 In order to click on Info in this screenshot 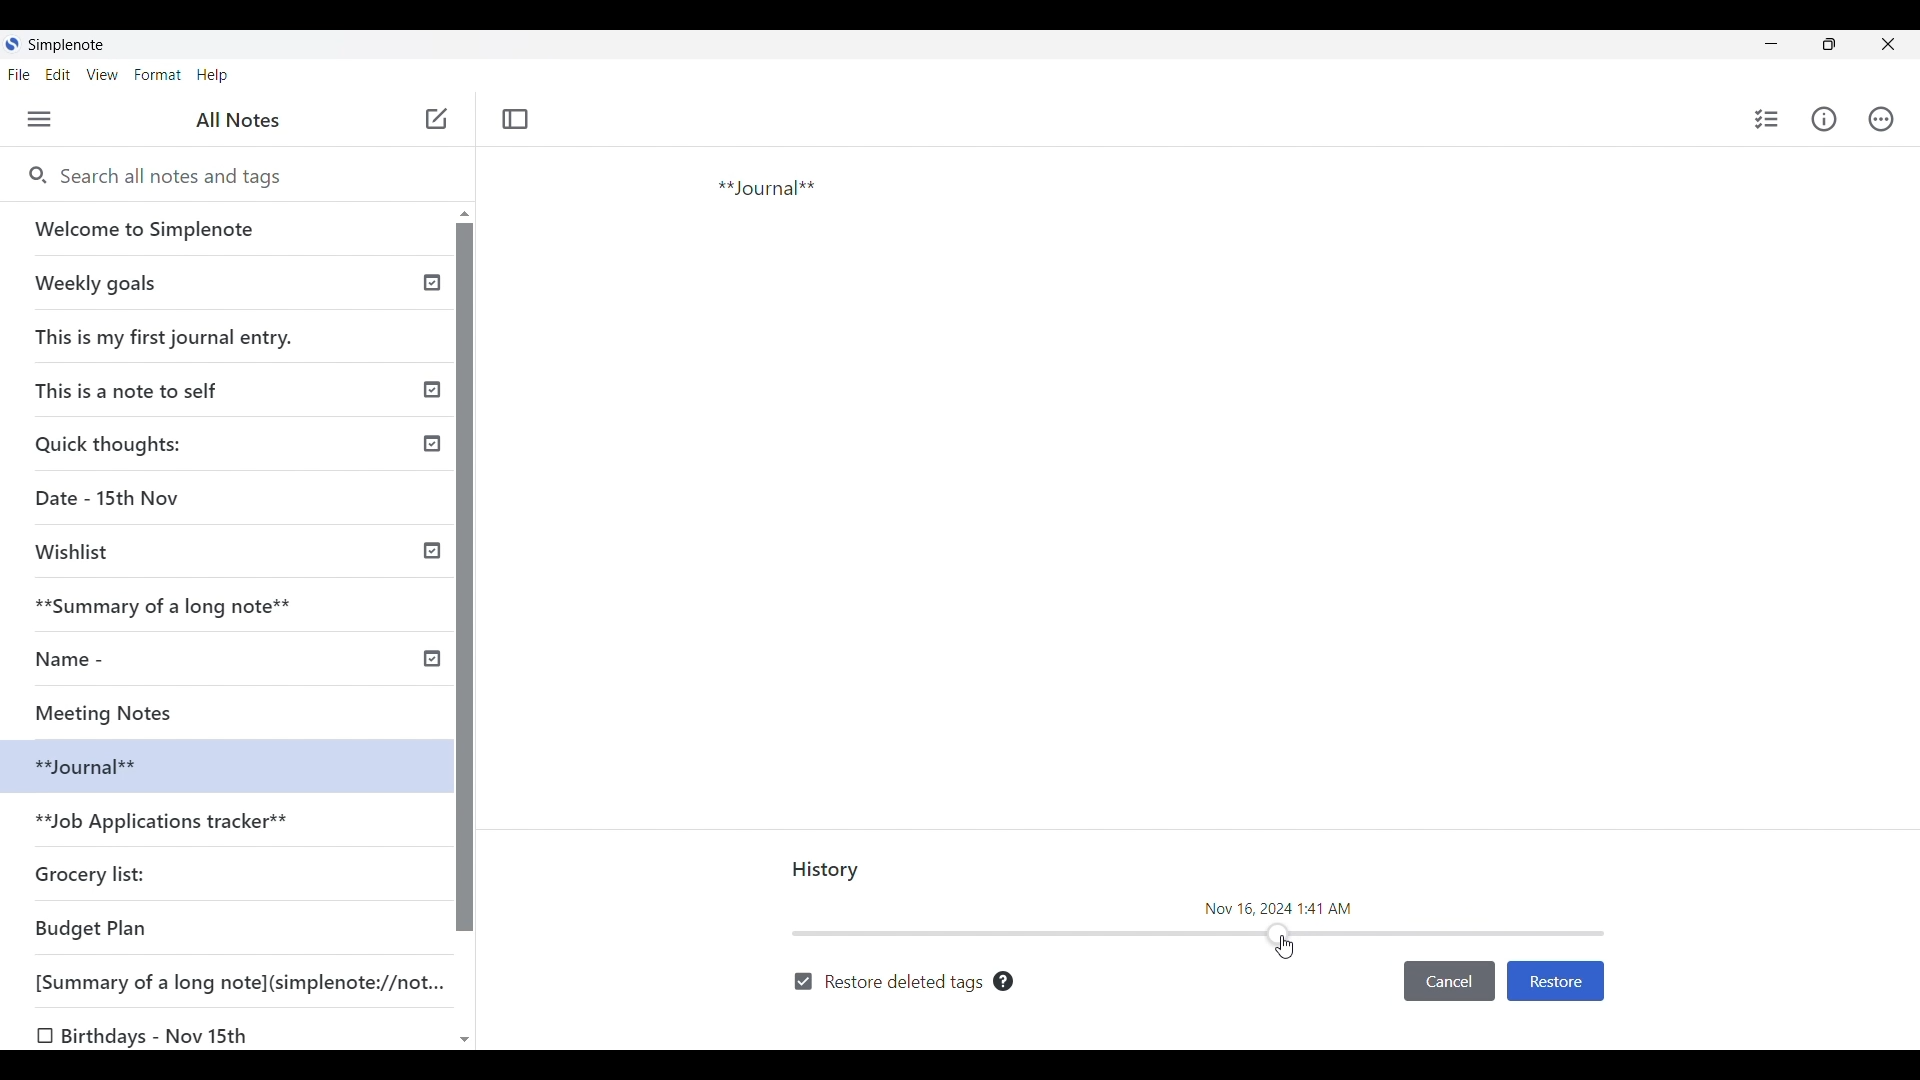, I will do `click(1823, 118)`.